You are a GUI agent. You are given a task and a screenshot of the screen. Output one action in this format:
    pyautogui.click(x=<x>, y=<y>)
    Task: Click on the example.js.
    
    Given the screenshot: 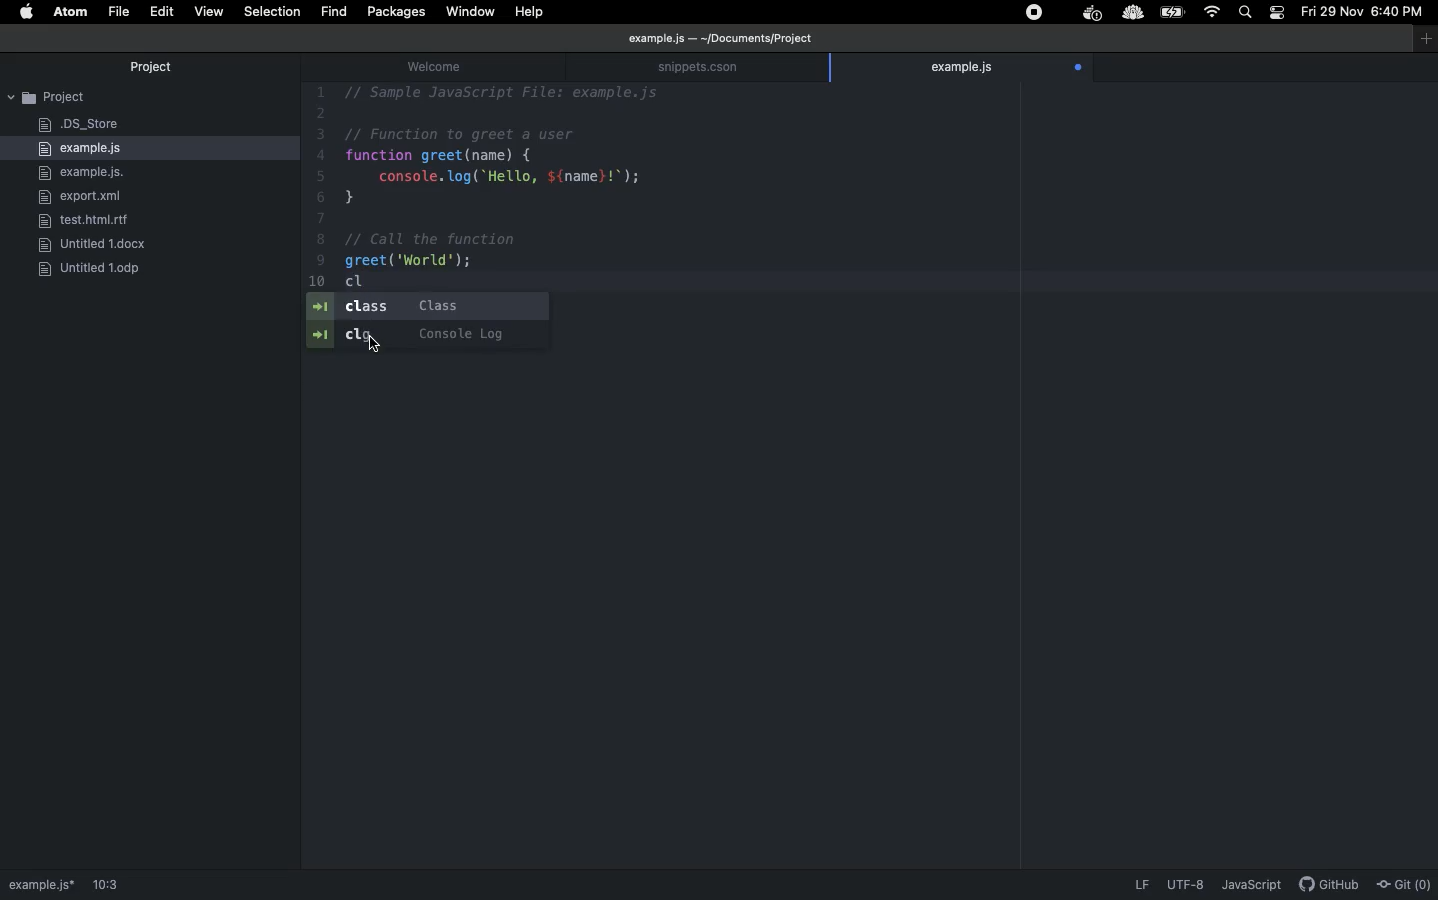 What is the action you would take?
    pyautogui.click(x=84, y=173)
    